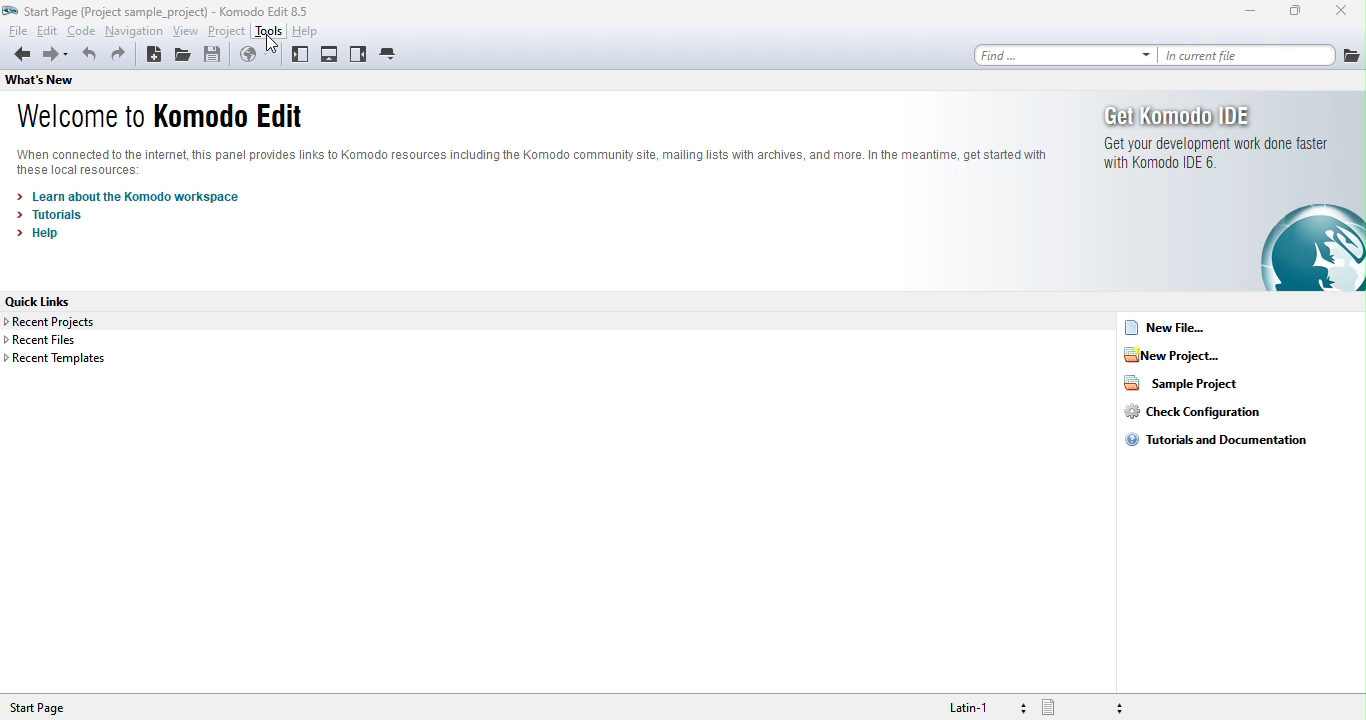 The width and height of the screenshot is (1366, 720). I want to click on recent templates, so click(60, 363).